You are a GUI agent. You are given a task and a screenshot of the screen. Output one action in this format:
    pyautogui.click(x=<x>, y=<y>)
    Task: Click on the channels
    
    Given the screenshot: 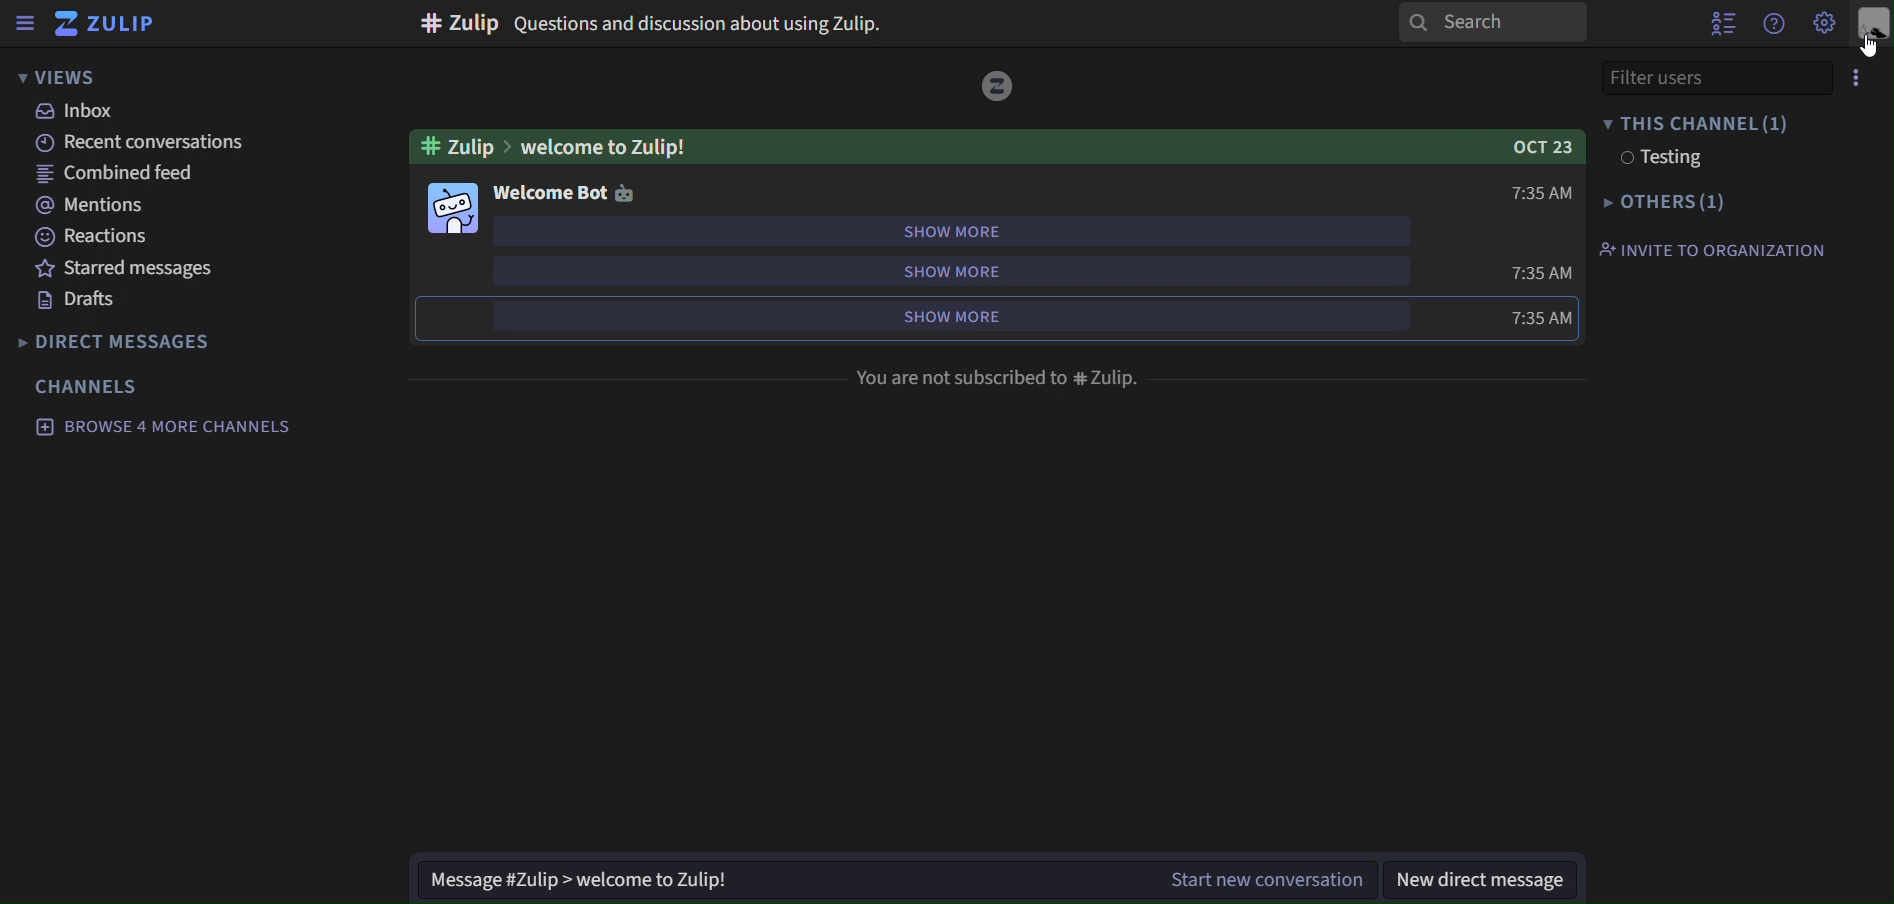 What is the action you would take?
    pyautogui.click(x=88, y=385)
    